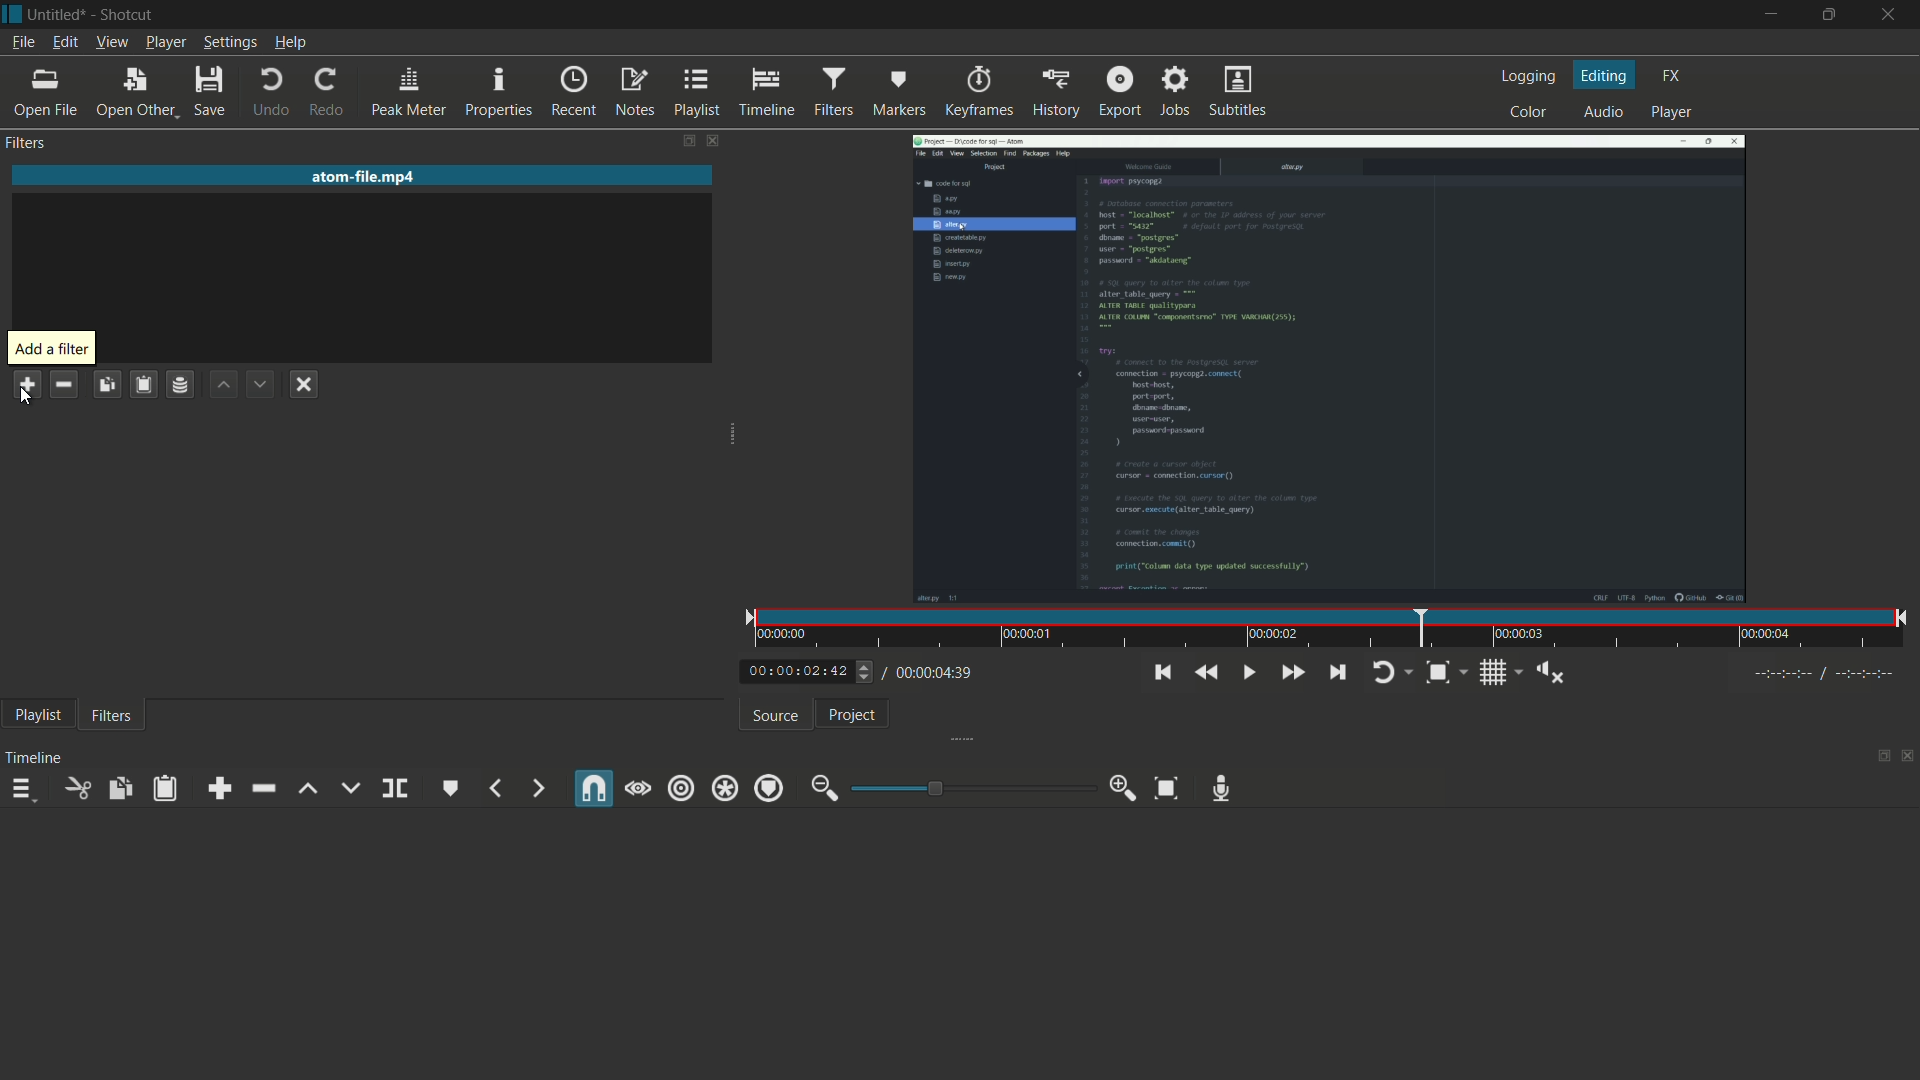  I want to click on zoom out, so click(823, 789).